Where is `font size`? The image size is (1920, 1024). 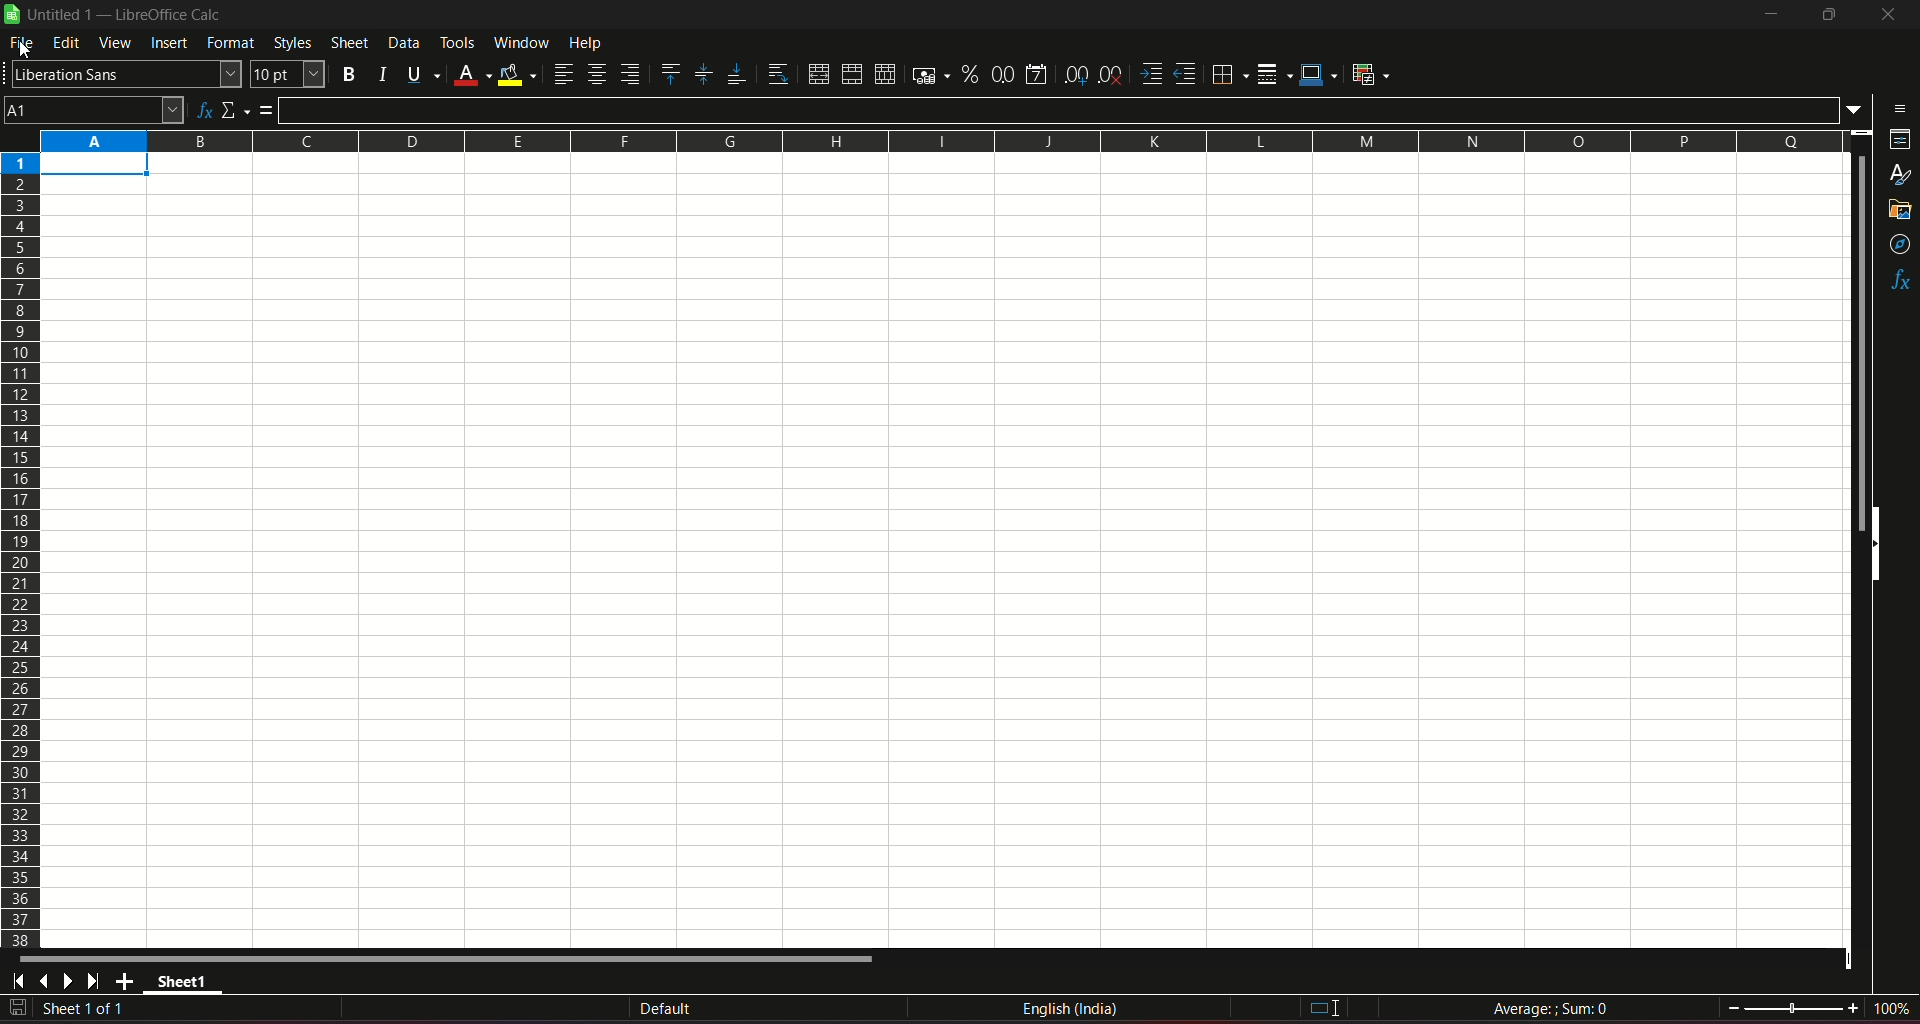 font size is located at coordinates (289, 75).